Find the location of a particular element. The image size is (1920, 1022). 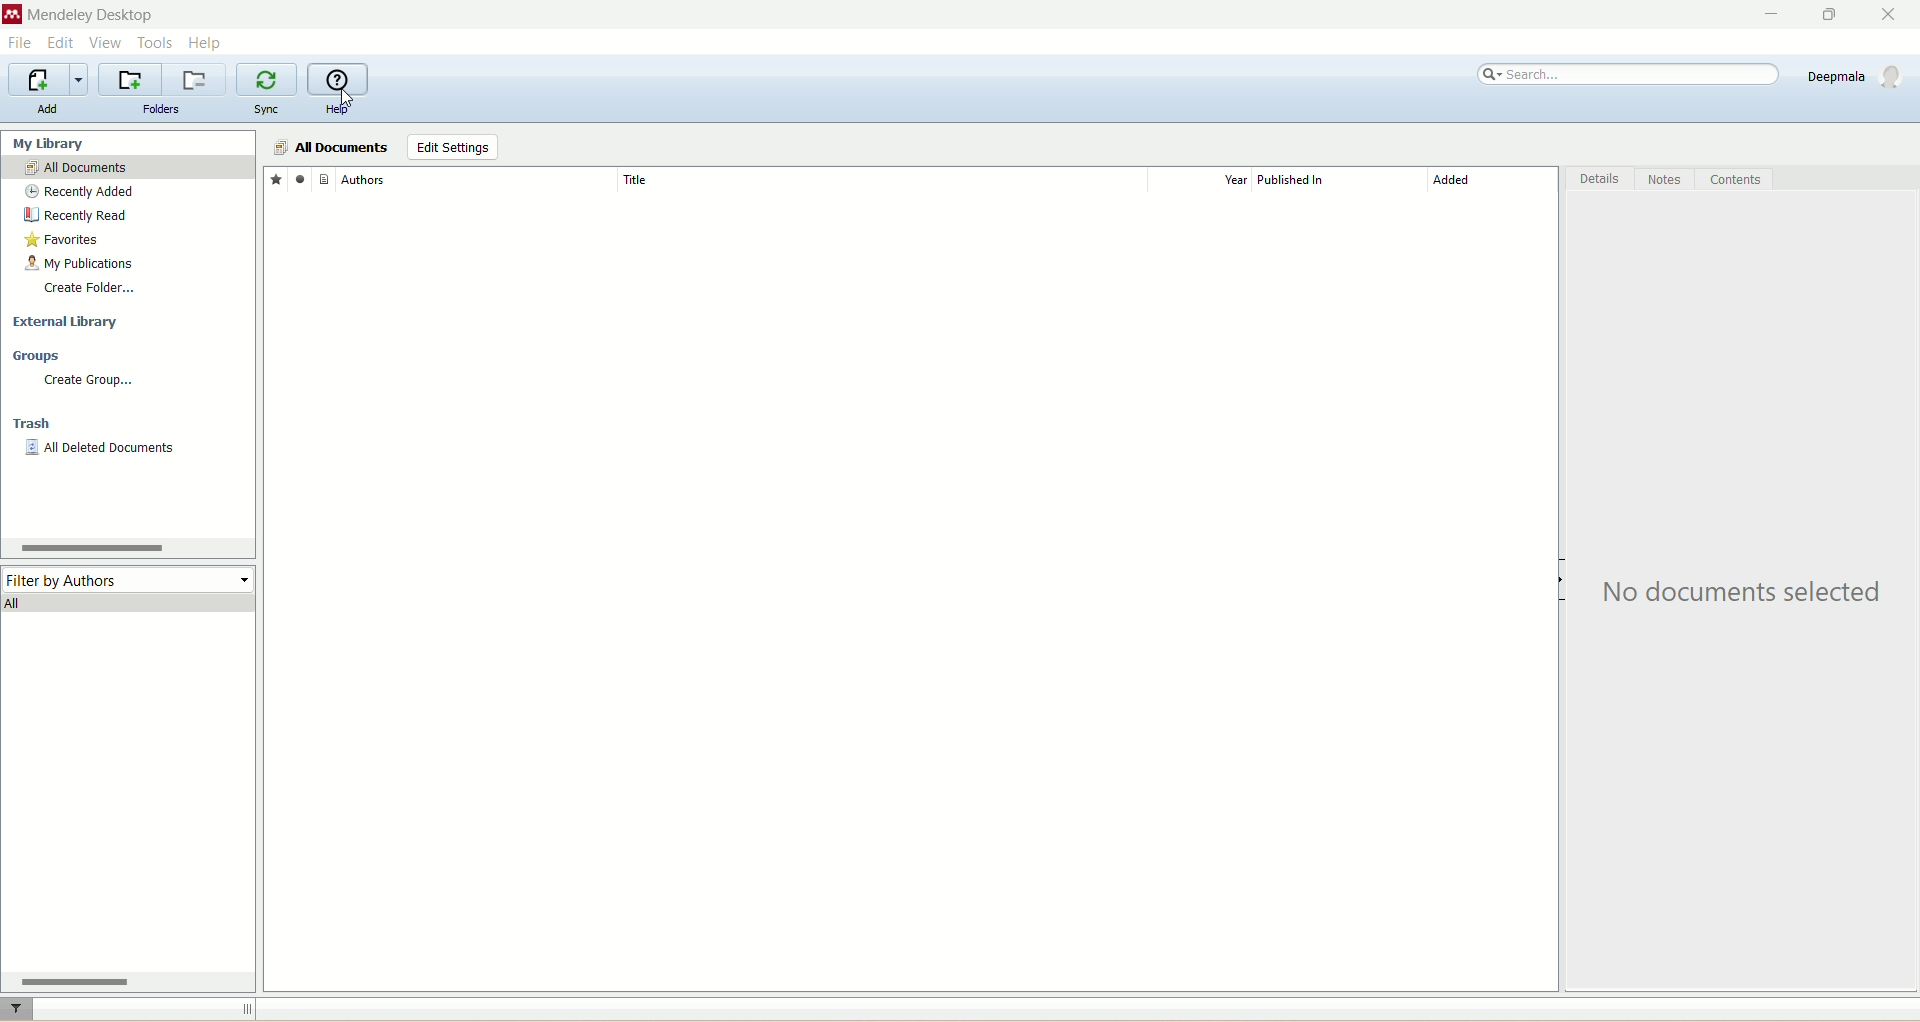

filter is located at coordinates (17, 1009).